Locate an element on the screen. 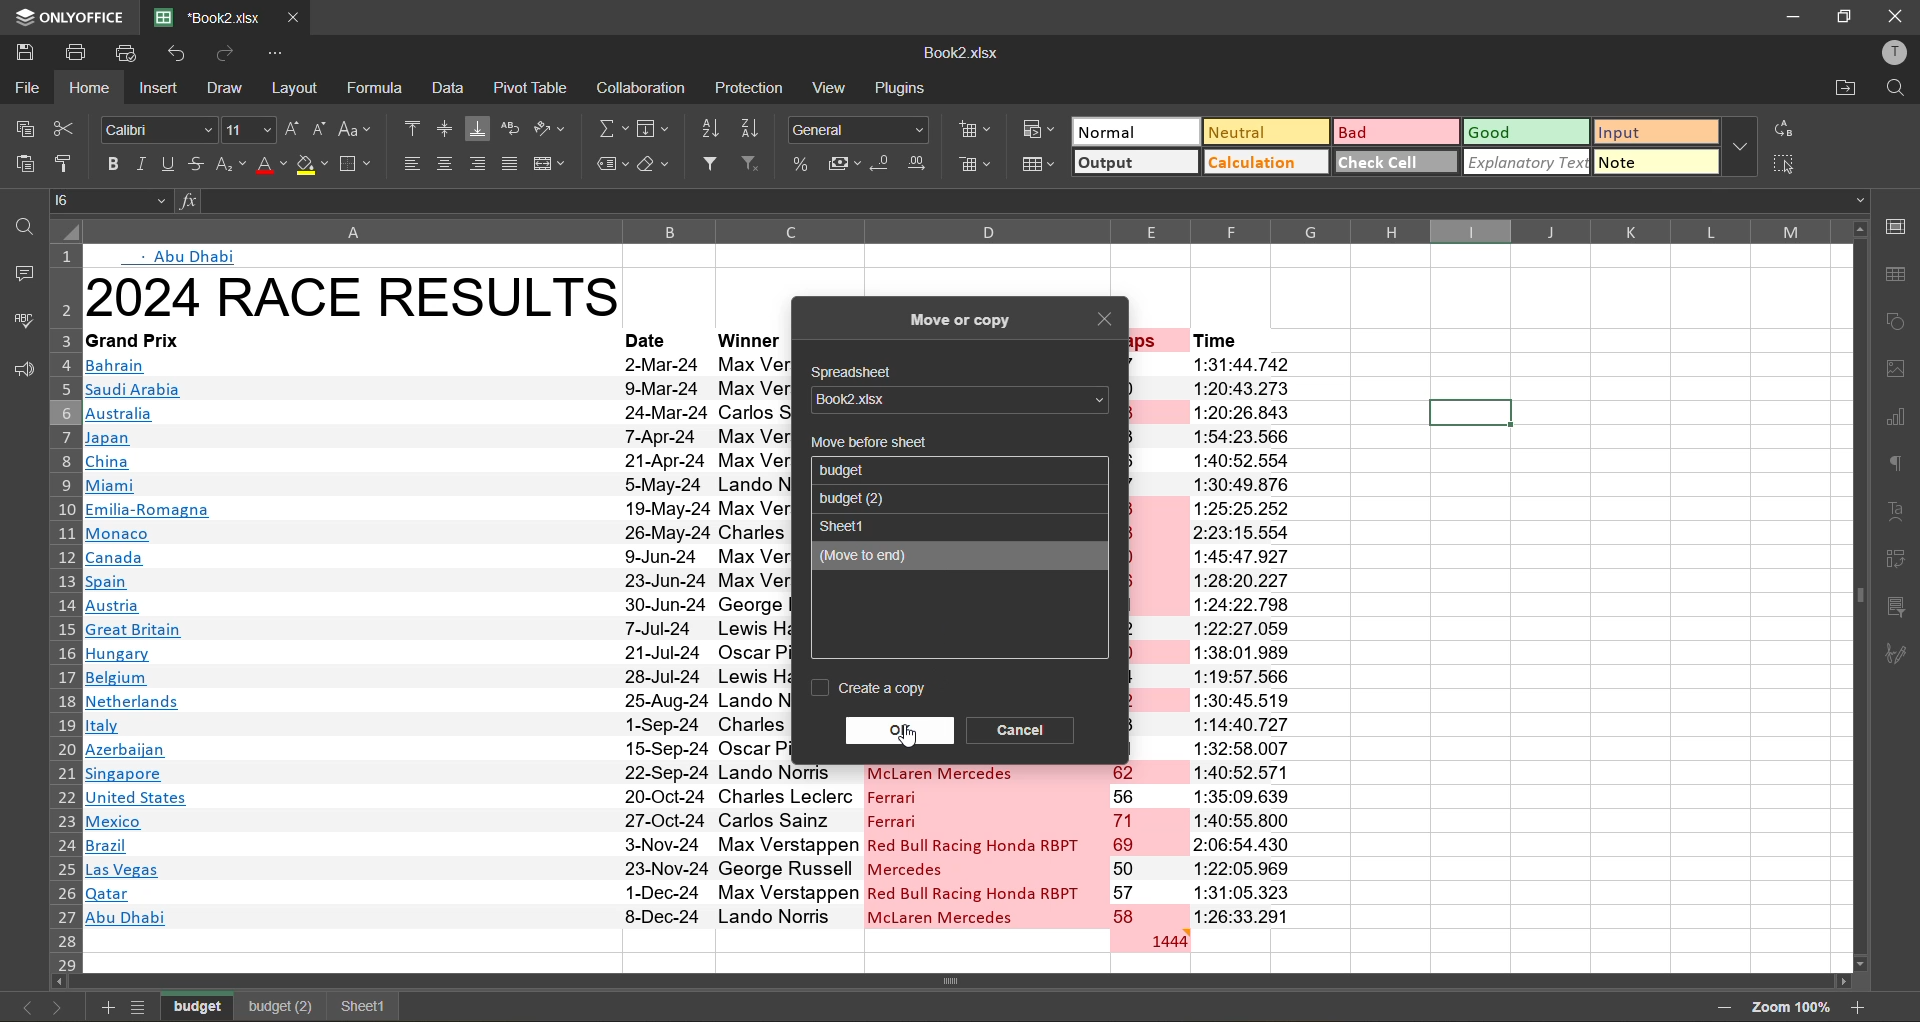 The height and width of the screenshot is (1022, 1920). sheet name is located at coordinates (855, 498).